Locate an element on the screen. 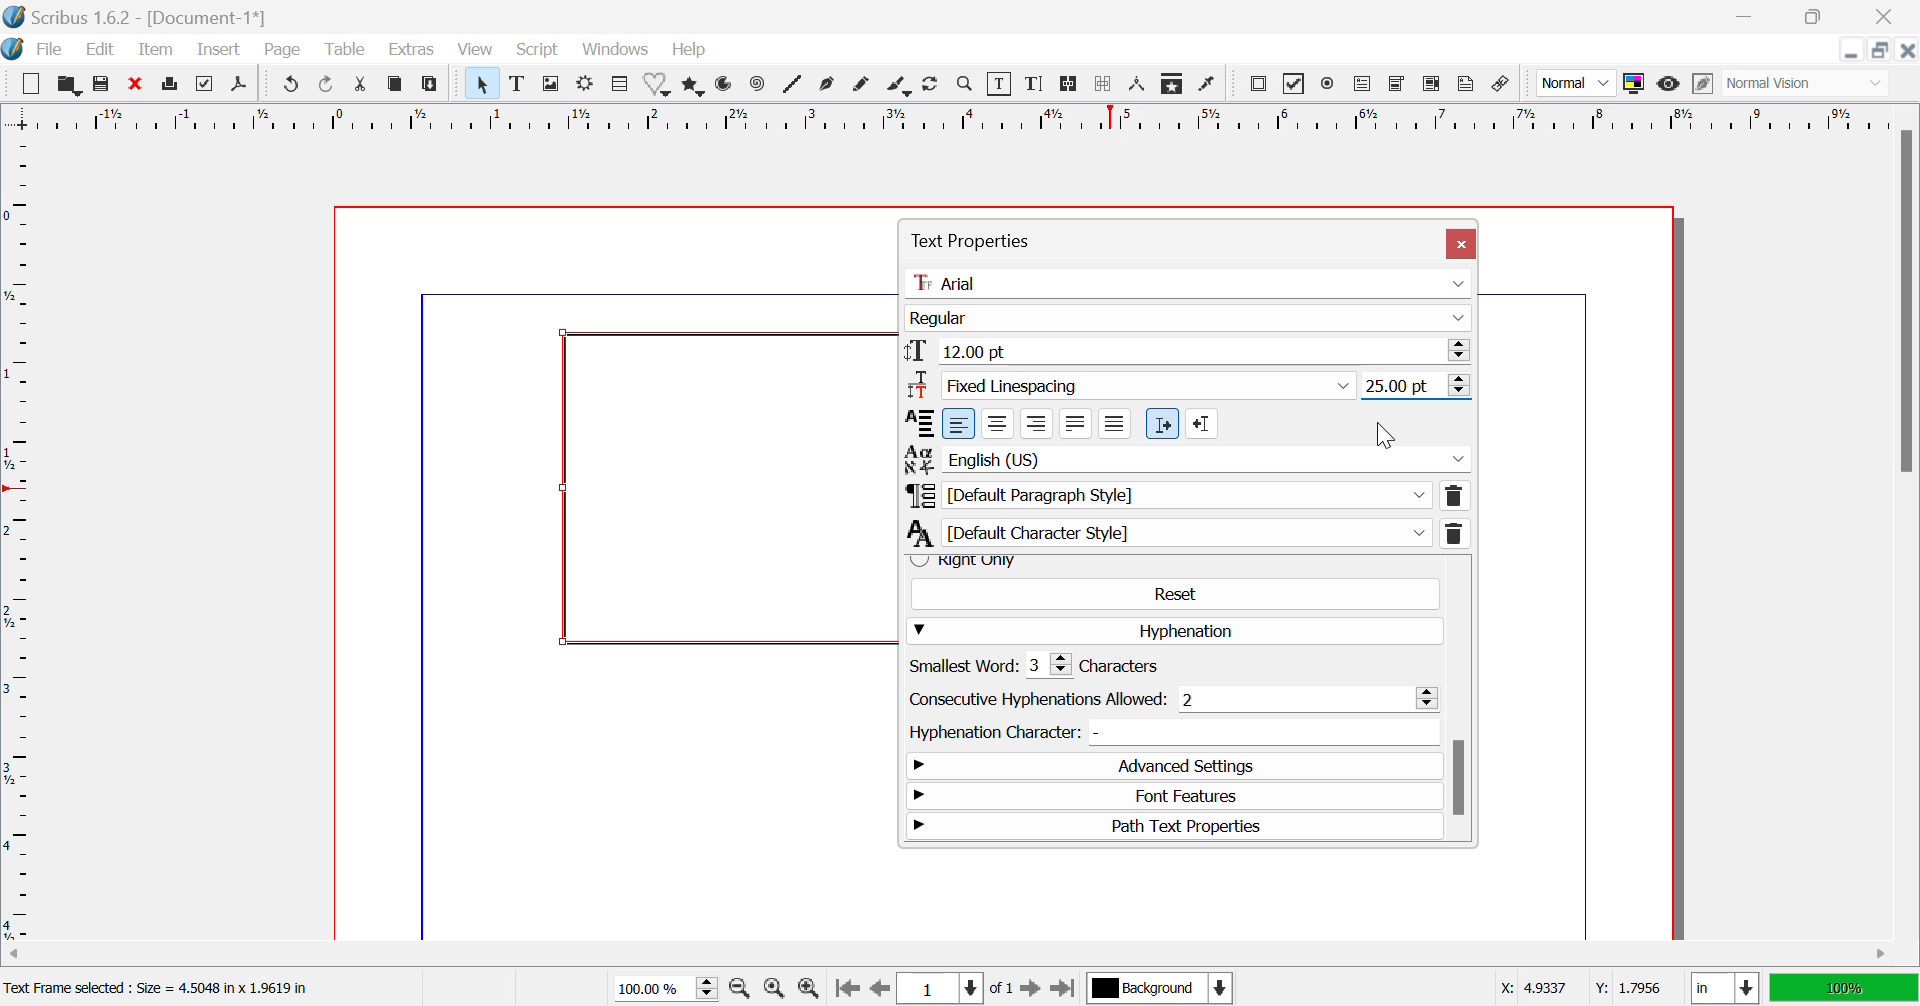 This screenshot has height=1006, width=1920. Minimize is located at coordinates (1882, 51).